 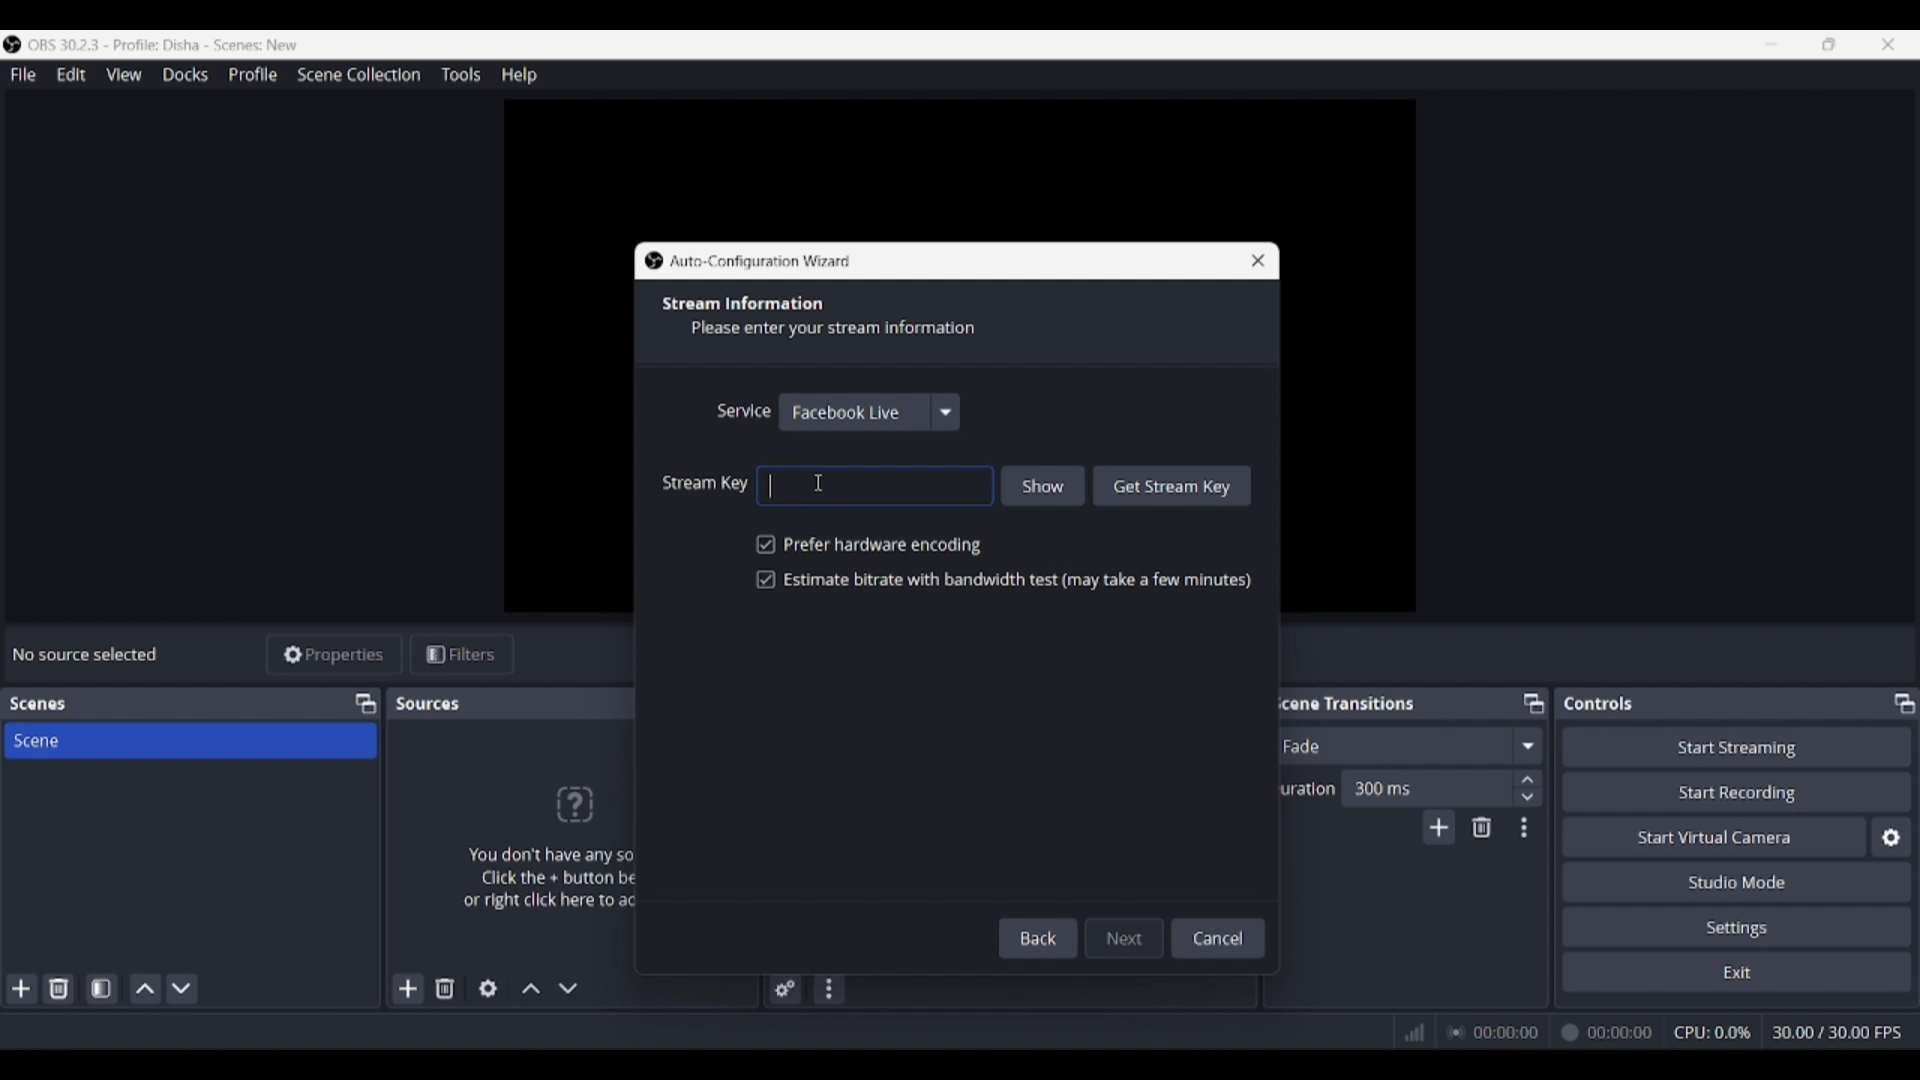 I want to click on Scene collection menu, so click(x=358, y=74).